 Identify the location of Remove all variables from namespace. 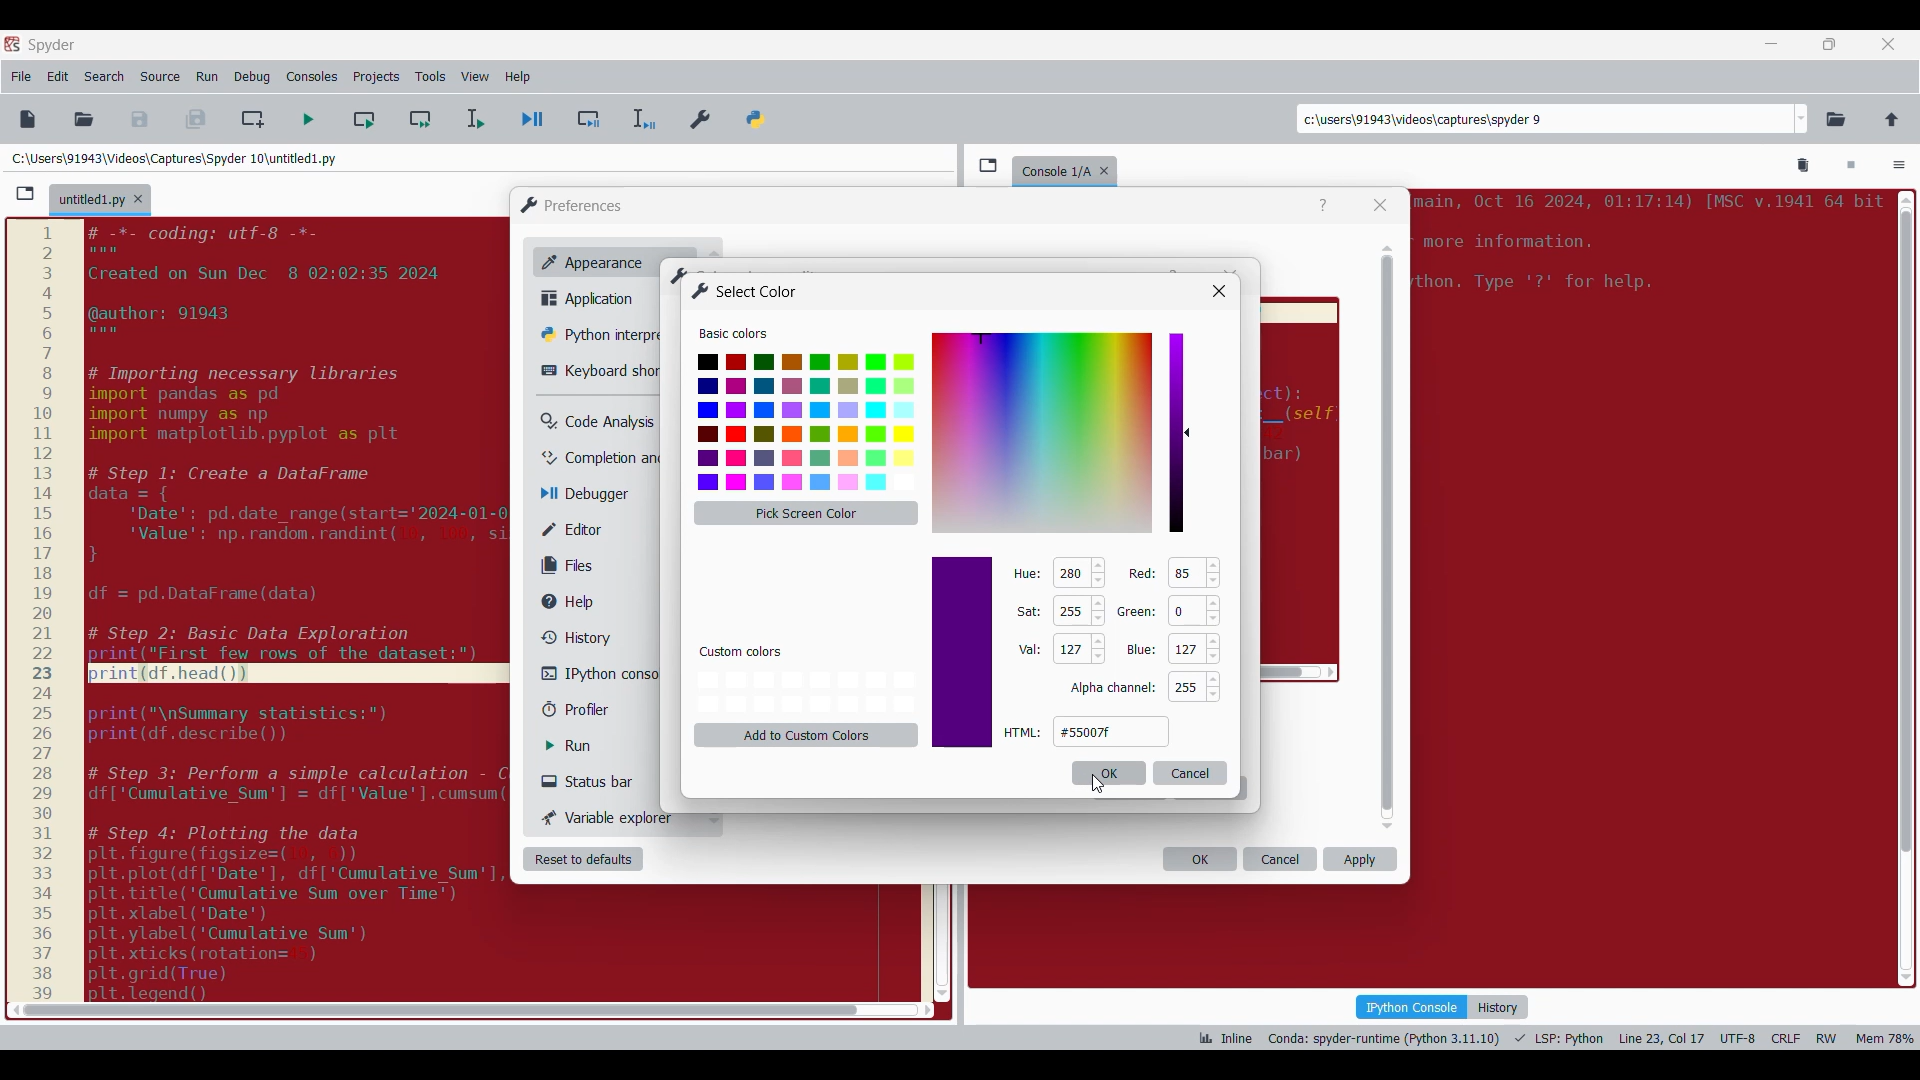
(1804, 166).